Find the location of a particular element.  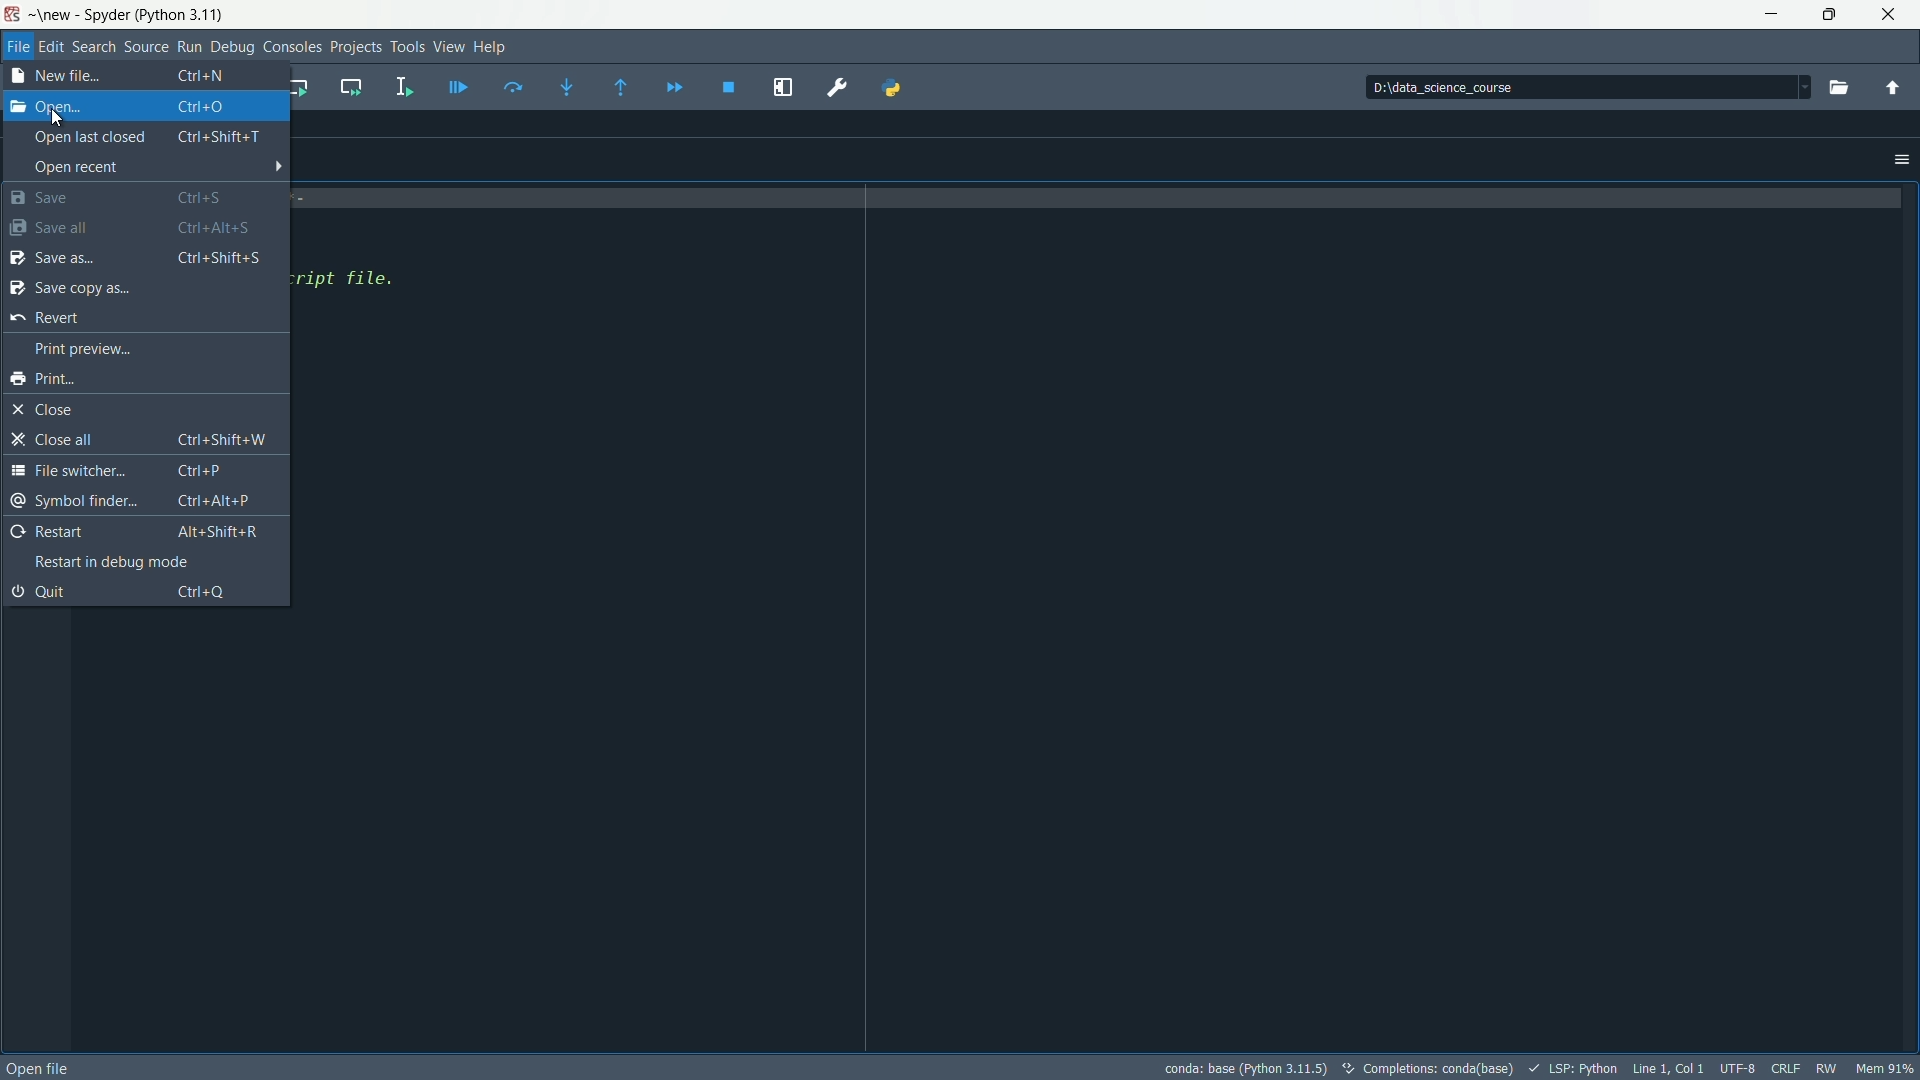

edit menu is located at coordinates (52, 46).